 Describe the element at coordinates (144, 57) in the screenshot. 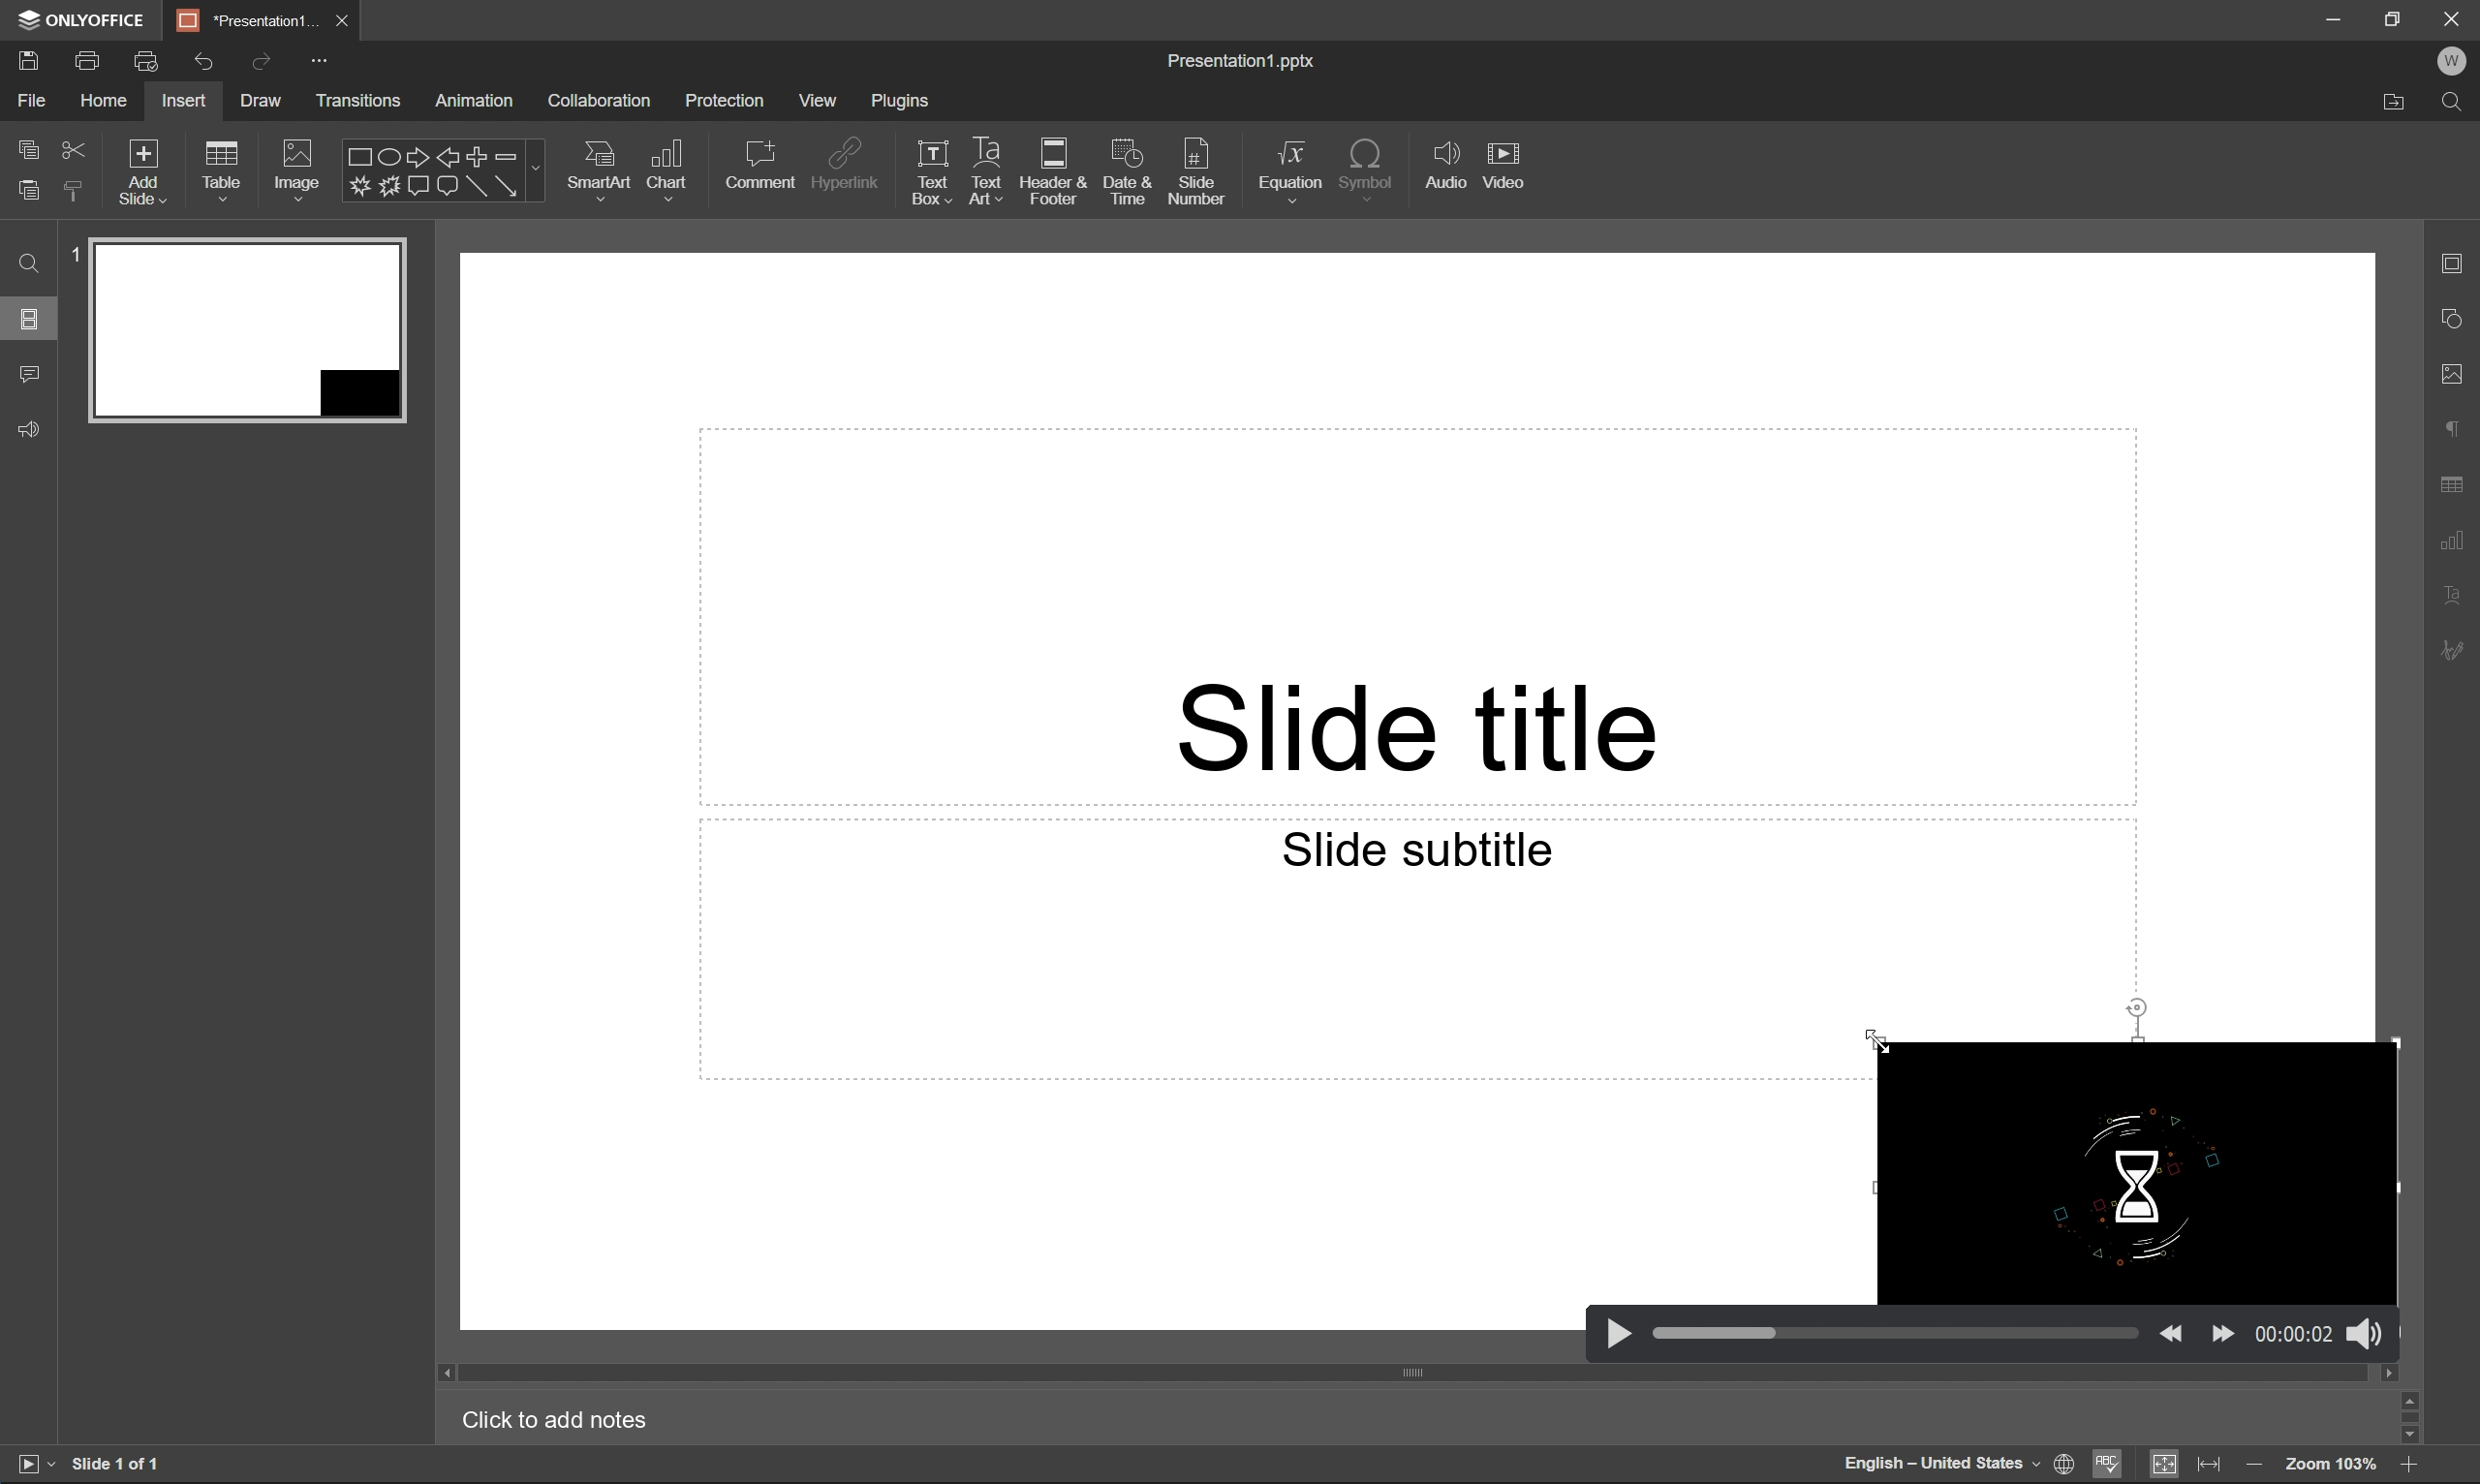

I see `quick print` at that location.